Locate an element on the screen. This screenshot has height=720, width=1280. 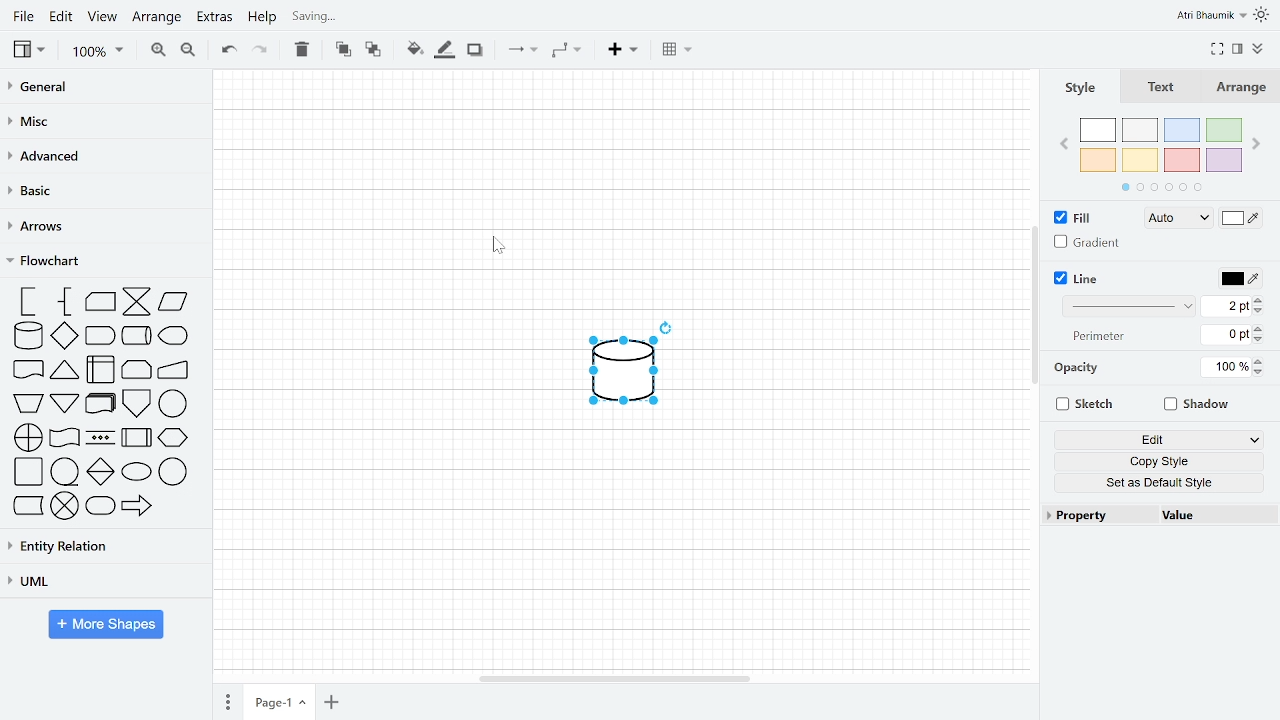
Decrease opacity is located at coordinates (1259, 372).